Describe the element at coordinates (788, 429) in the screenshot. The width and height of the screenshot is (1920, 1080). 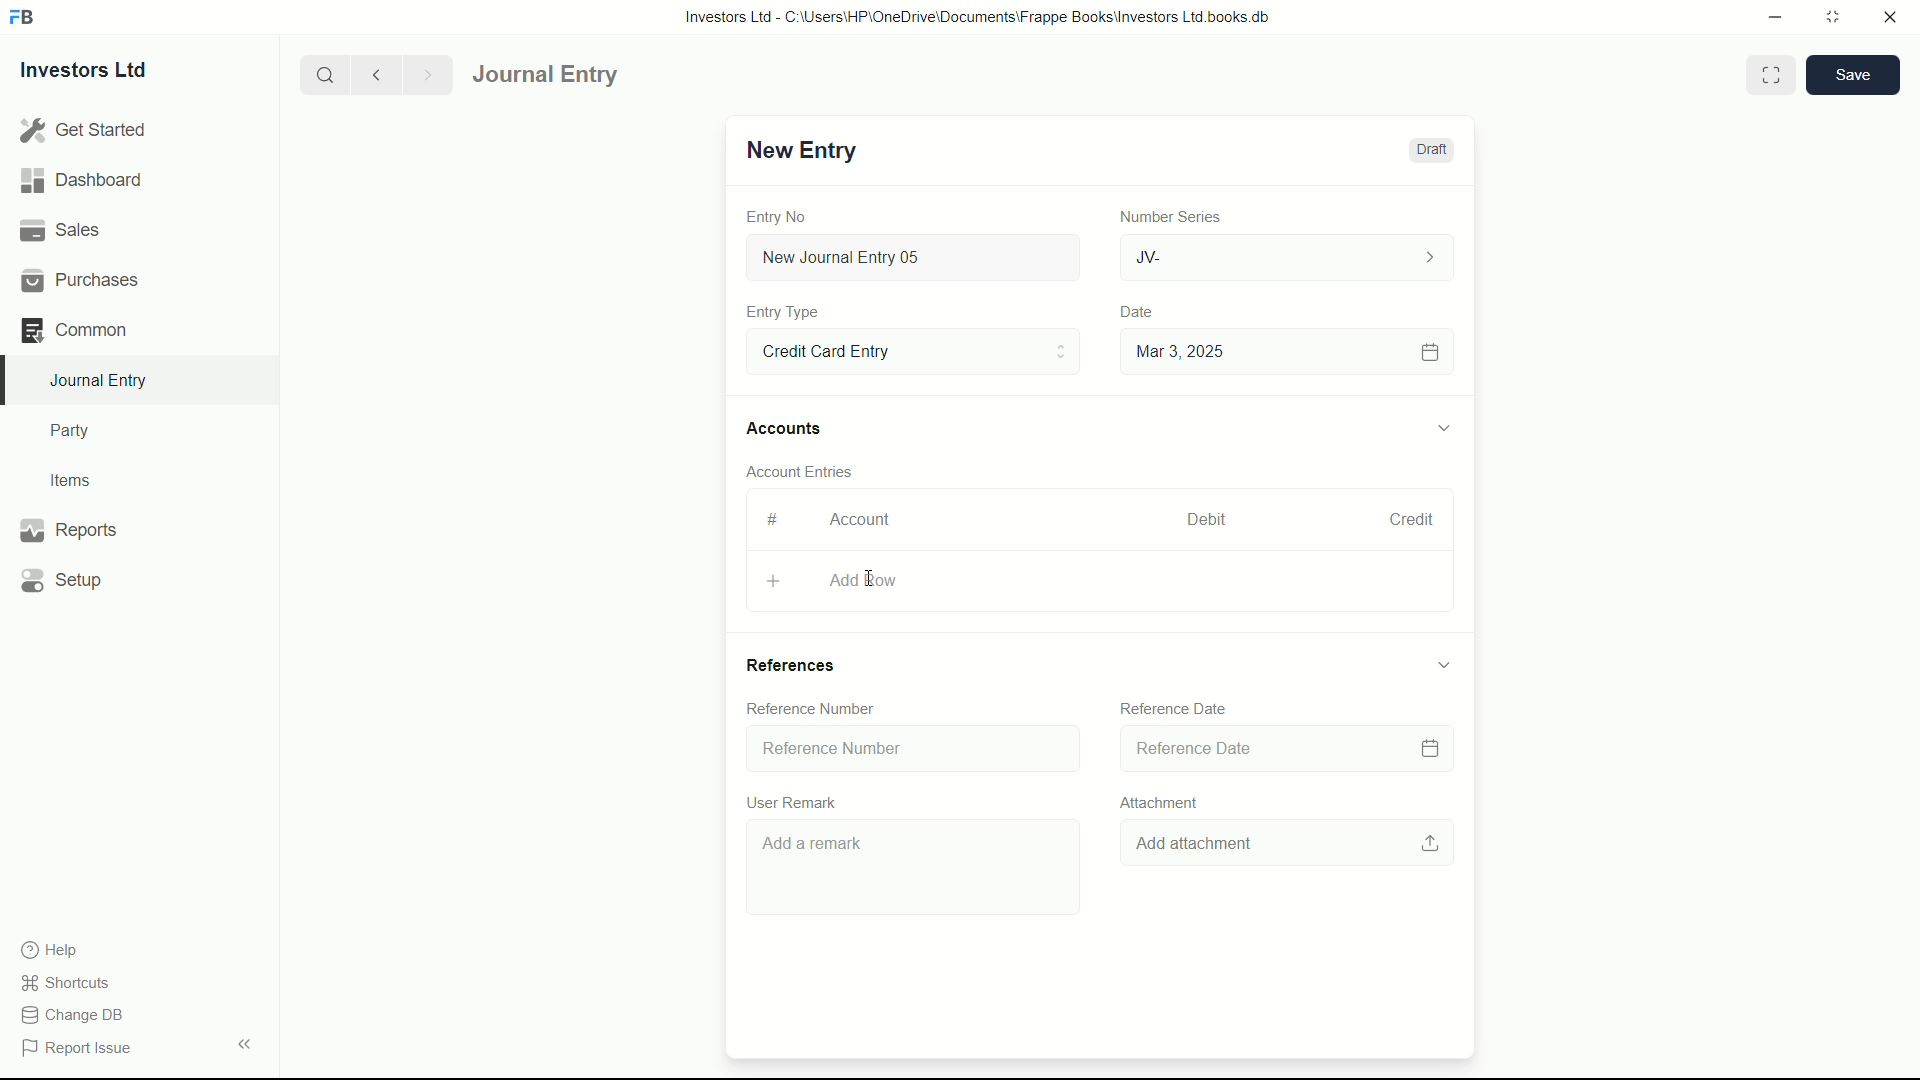
I see `Accounts` at that location.